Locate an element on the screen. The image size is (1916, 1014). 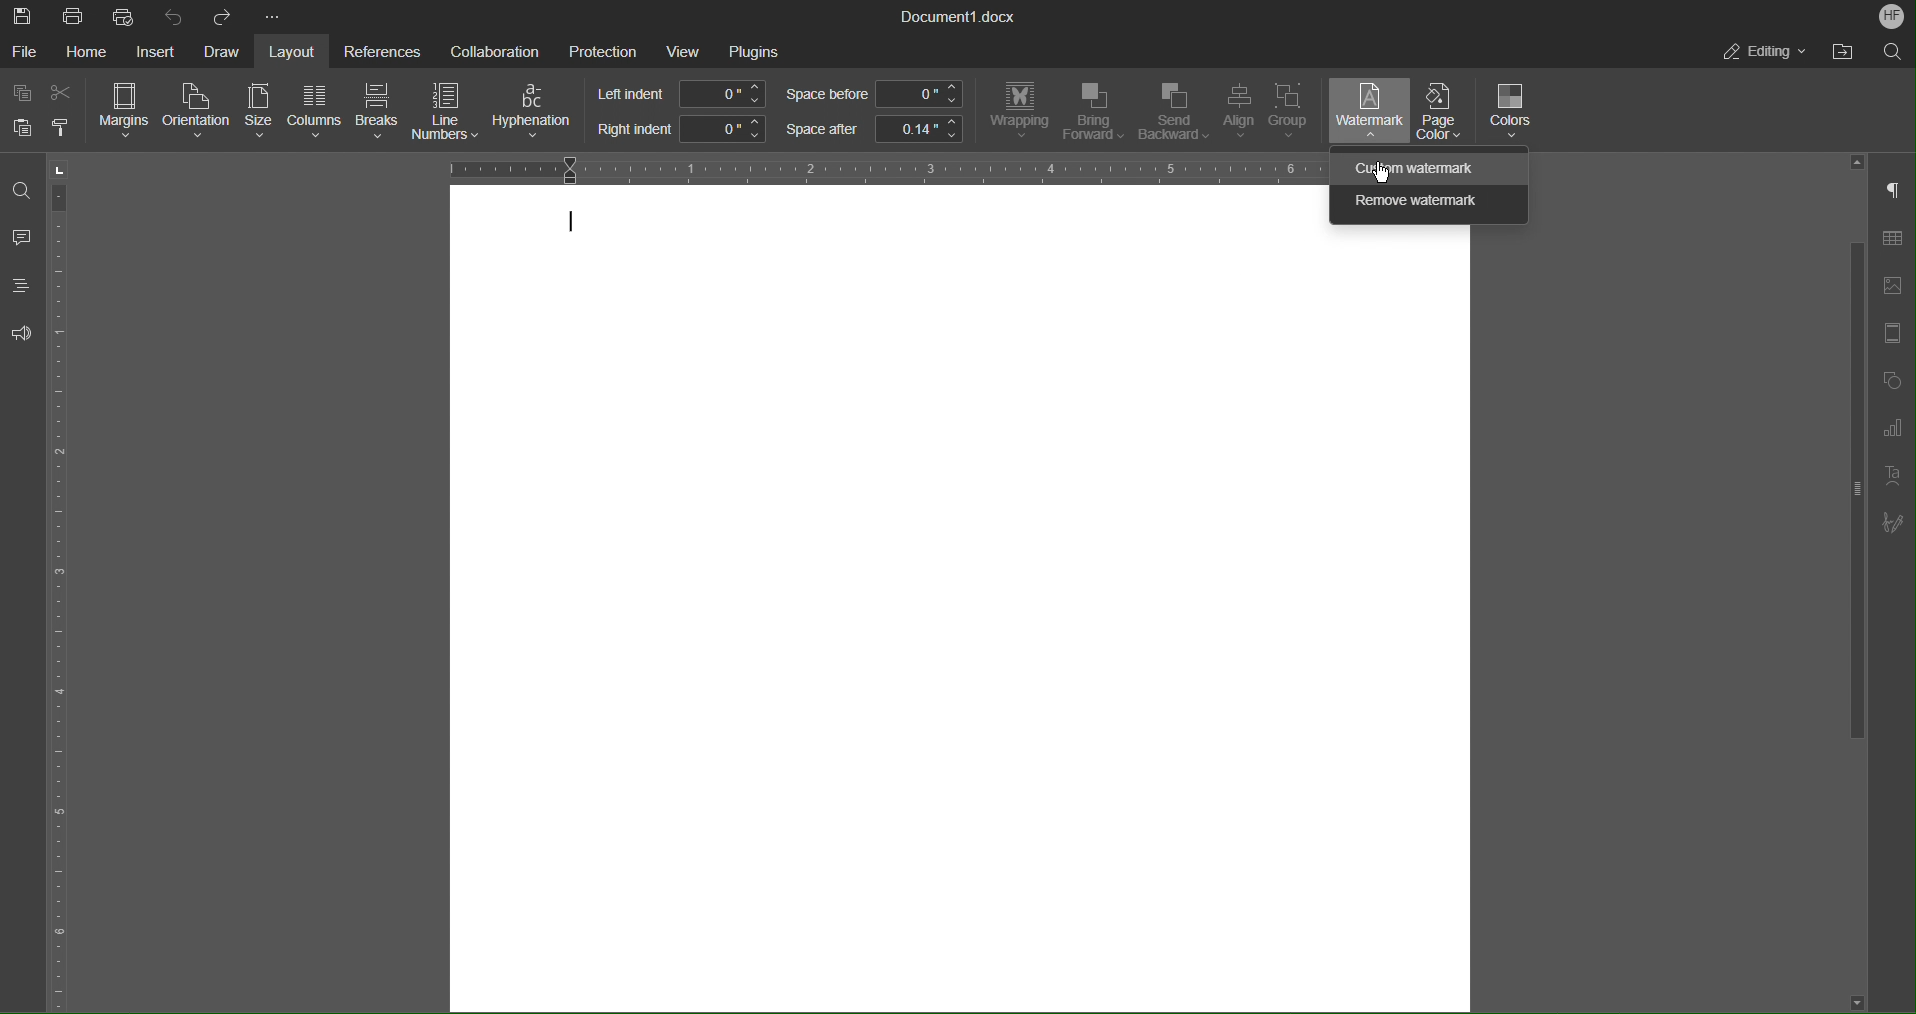
Hyphenation is located at coordinates (536, 112).